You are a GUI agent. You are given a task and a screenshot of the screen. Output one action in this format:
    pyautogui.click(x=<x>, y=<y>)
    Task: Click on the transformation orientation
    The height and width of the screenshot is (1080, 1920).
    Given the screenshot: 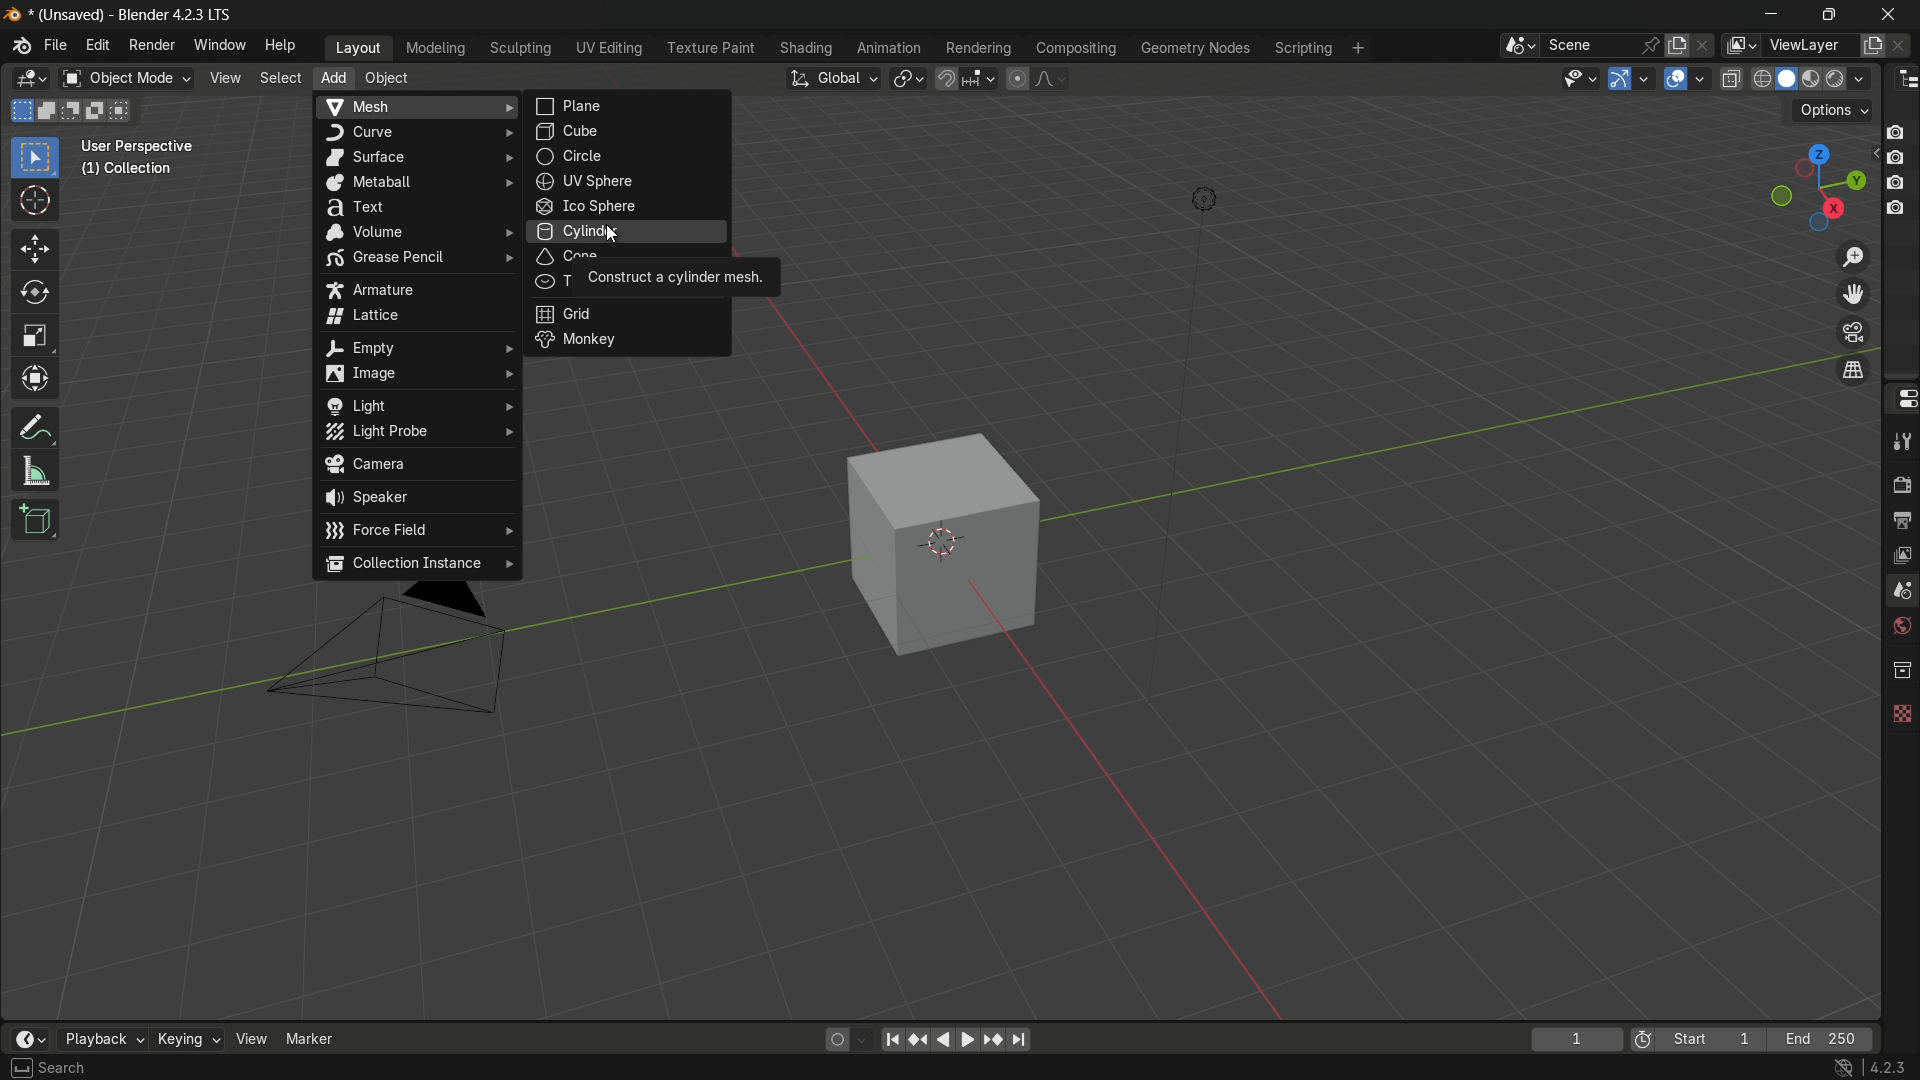 What is the action you would take?
    pyautogui.click(x=833, y=78)
    